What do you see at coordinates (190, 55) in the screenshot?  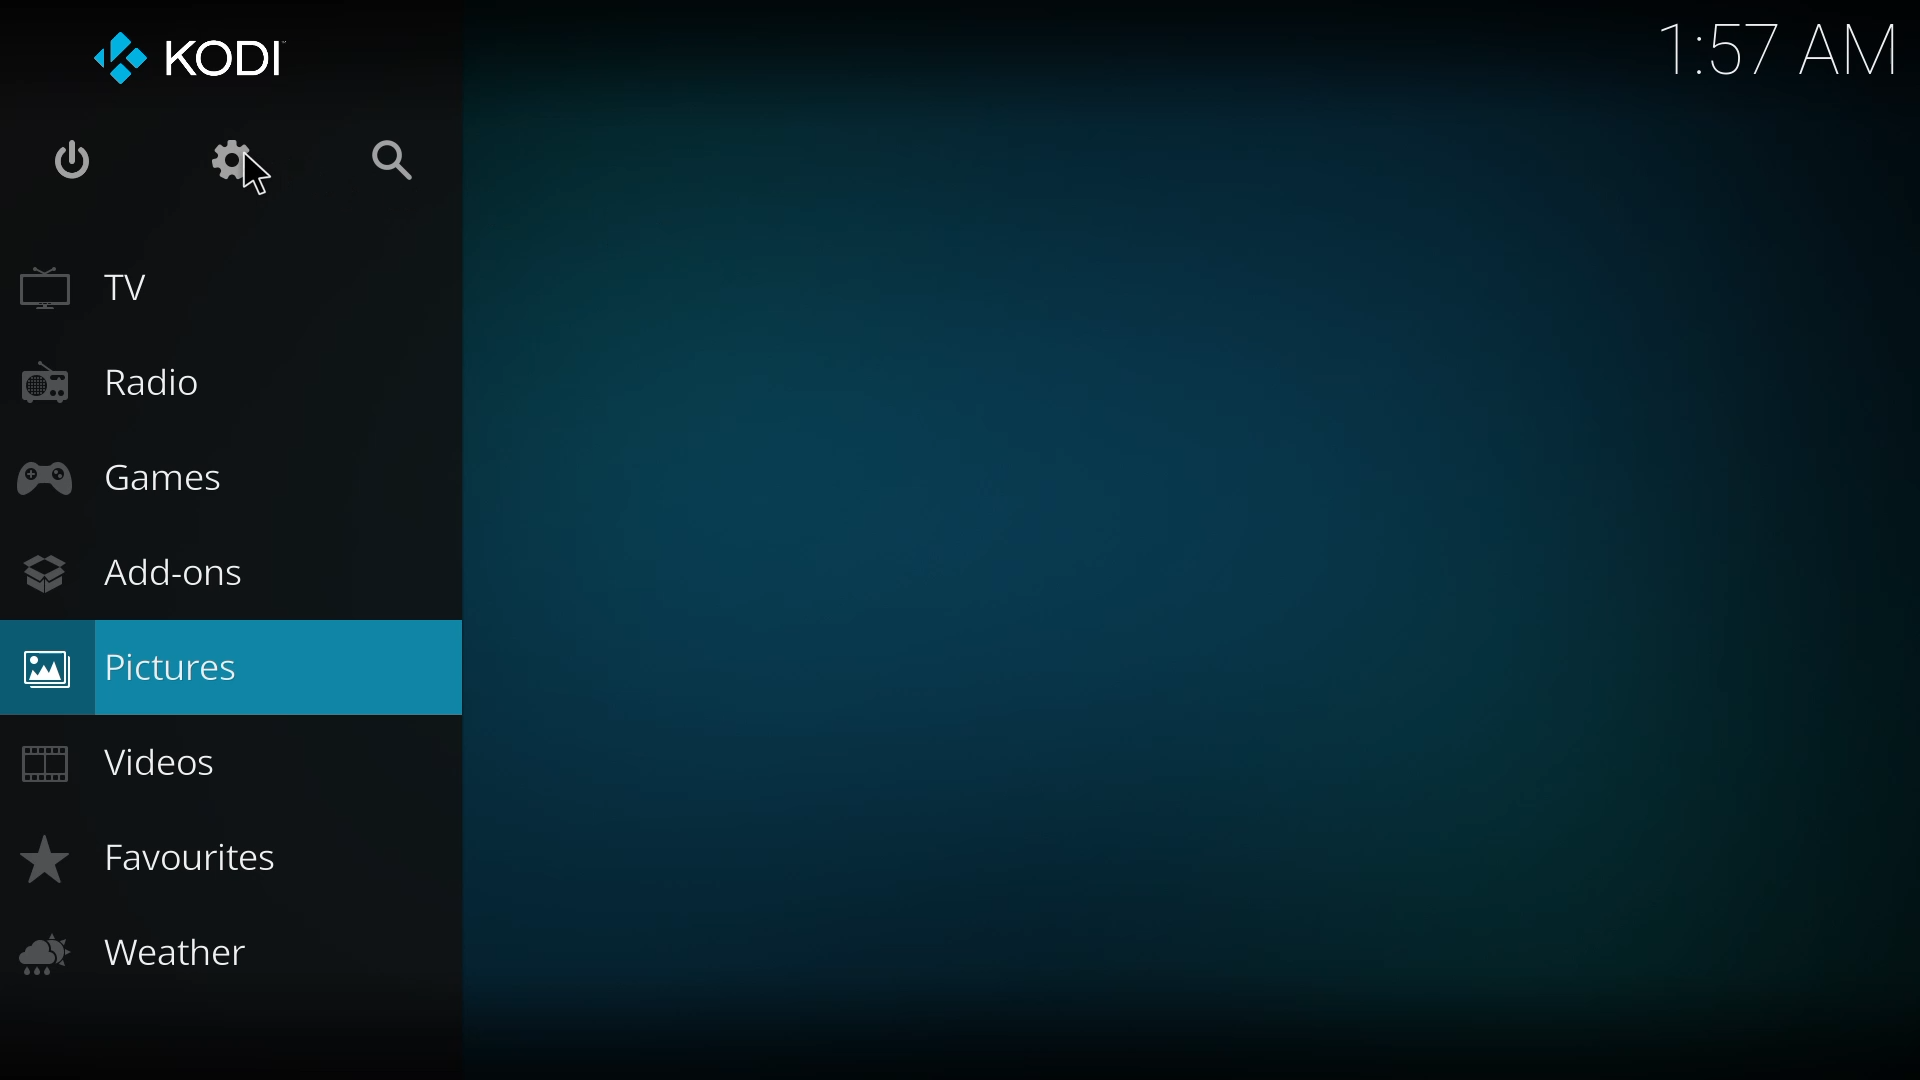 I see `kodi` at bounding box center [190, 55].